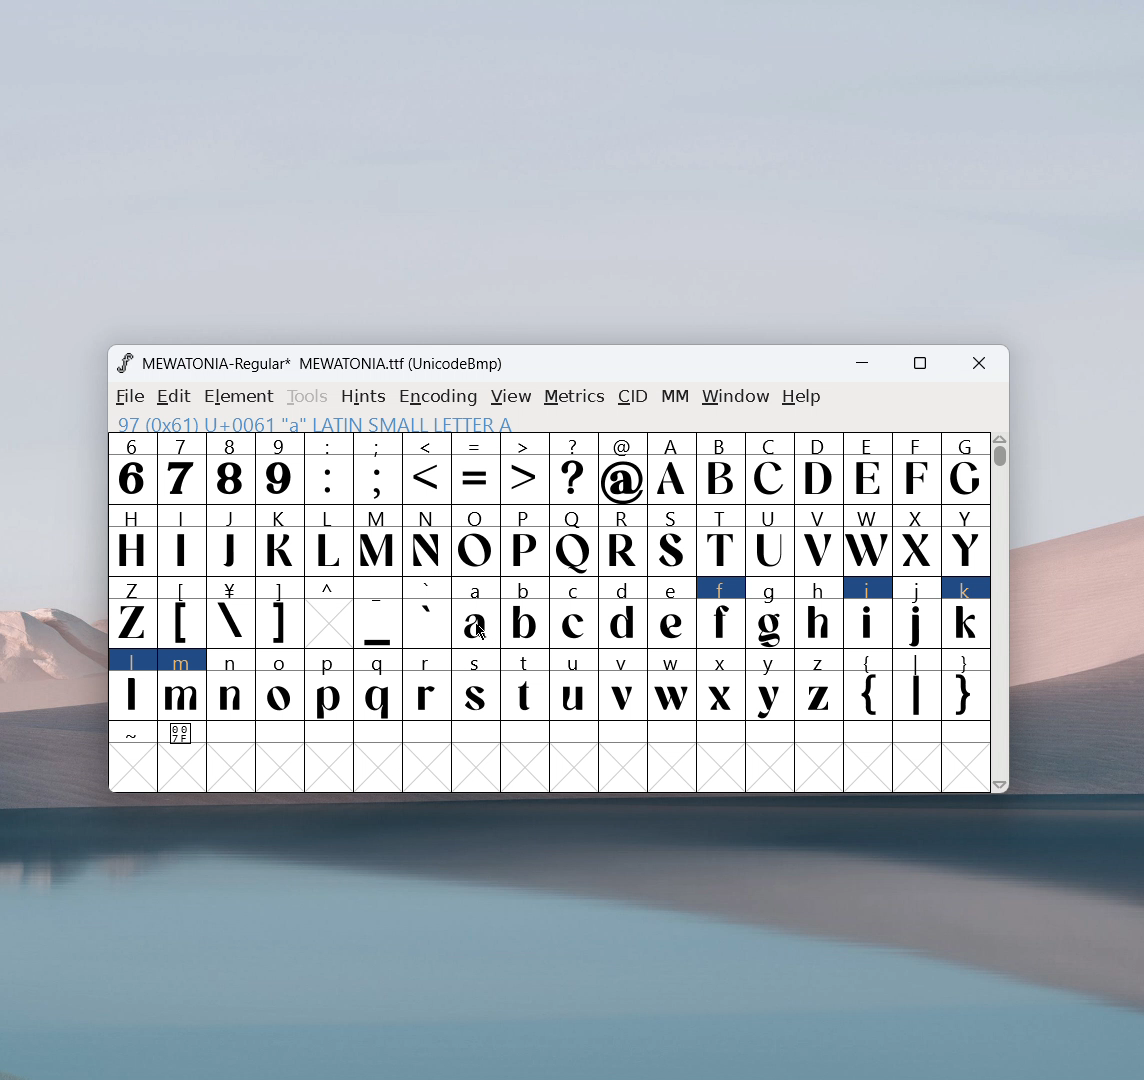 This screenshot has height=1080, width=1144. What do you see at coordinates (328, 613) in the screenshot?
I see `^` at bounding box center [328, 613].